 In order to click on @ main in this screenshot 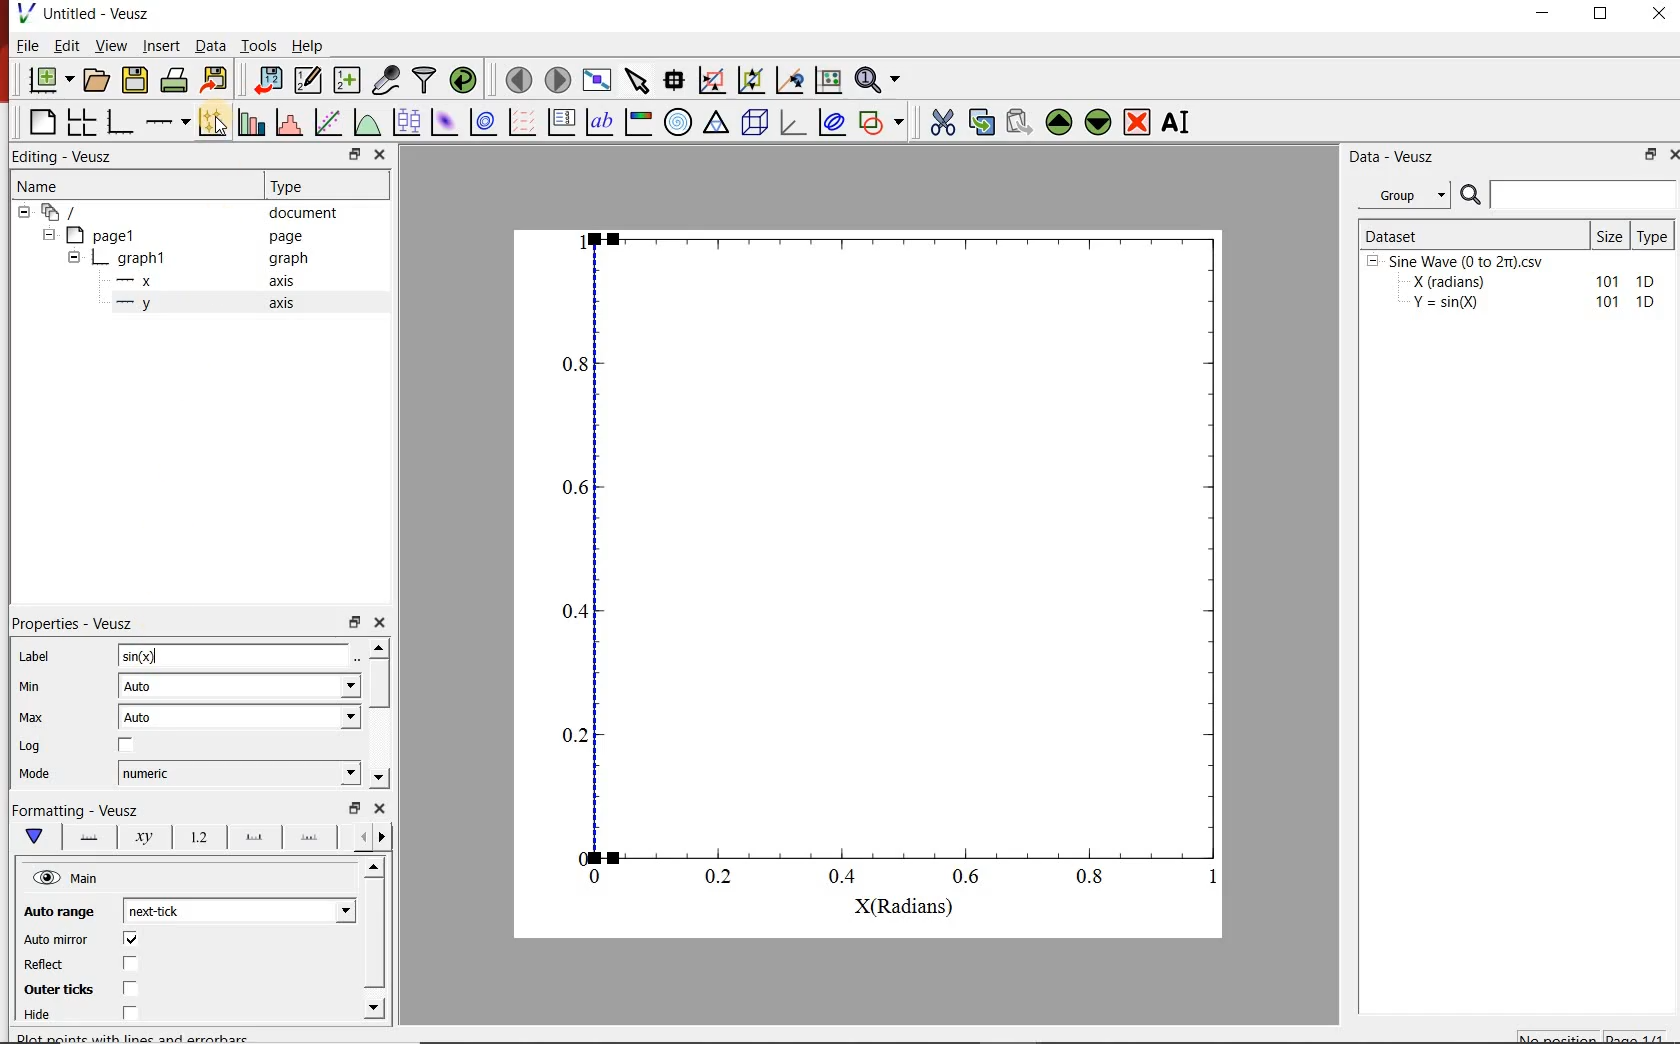, I will do `click(65, 879)`.